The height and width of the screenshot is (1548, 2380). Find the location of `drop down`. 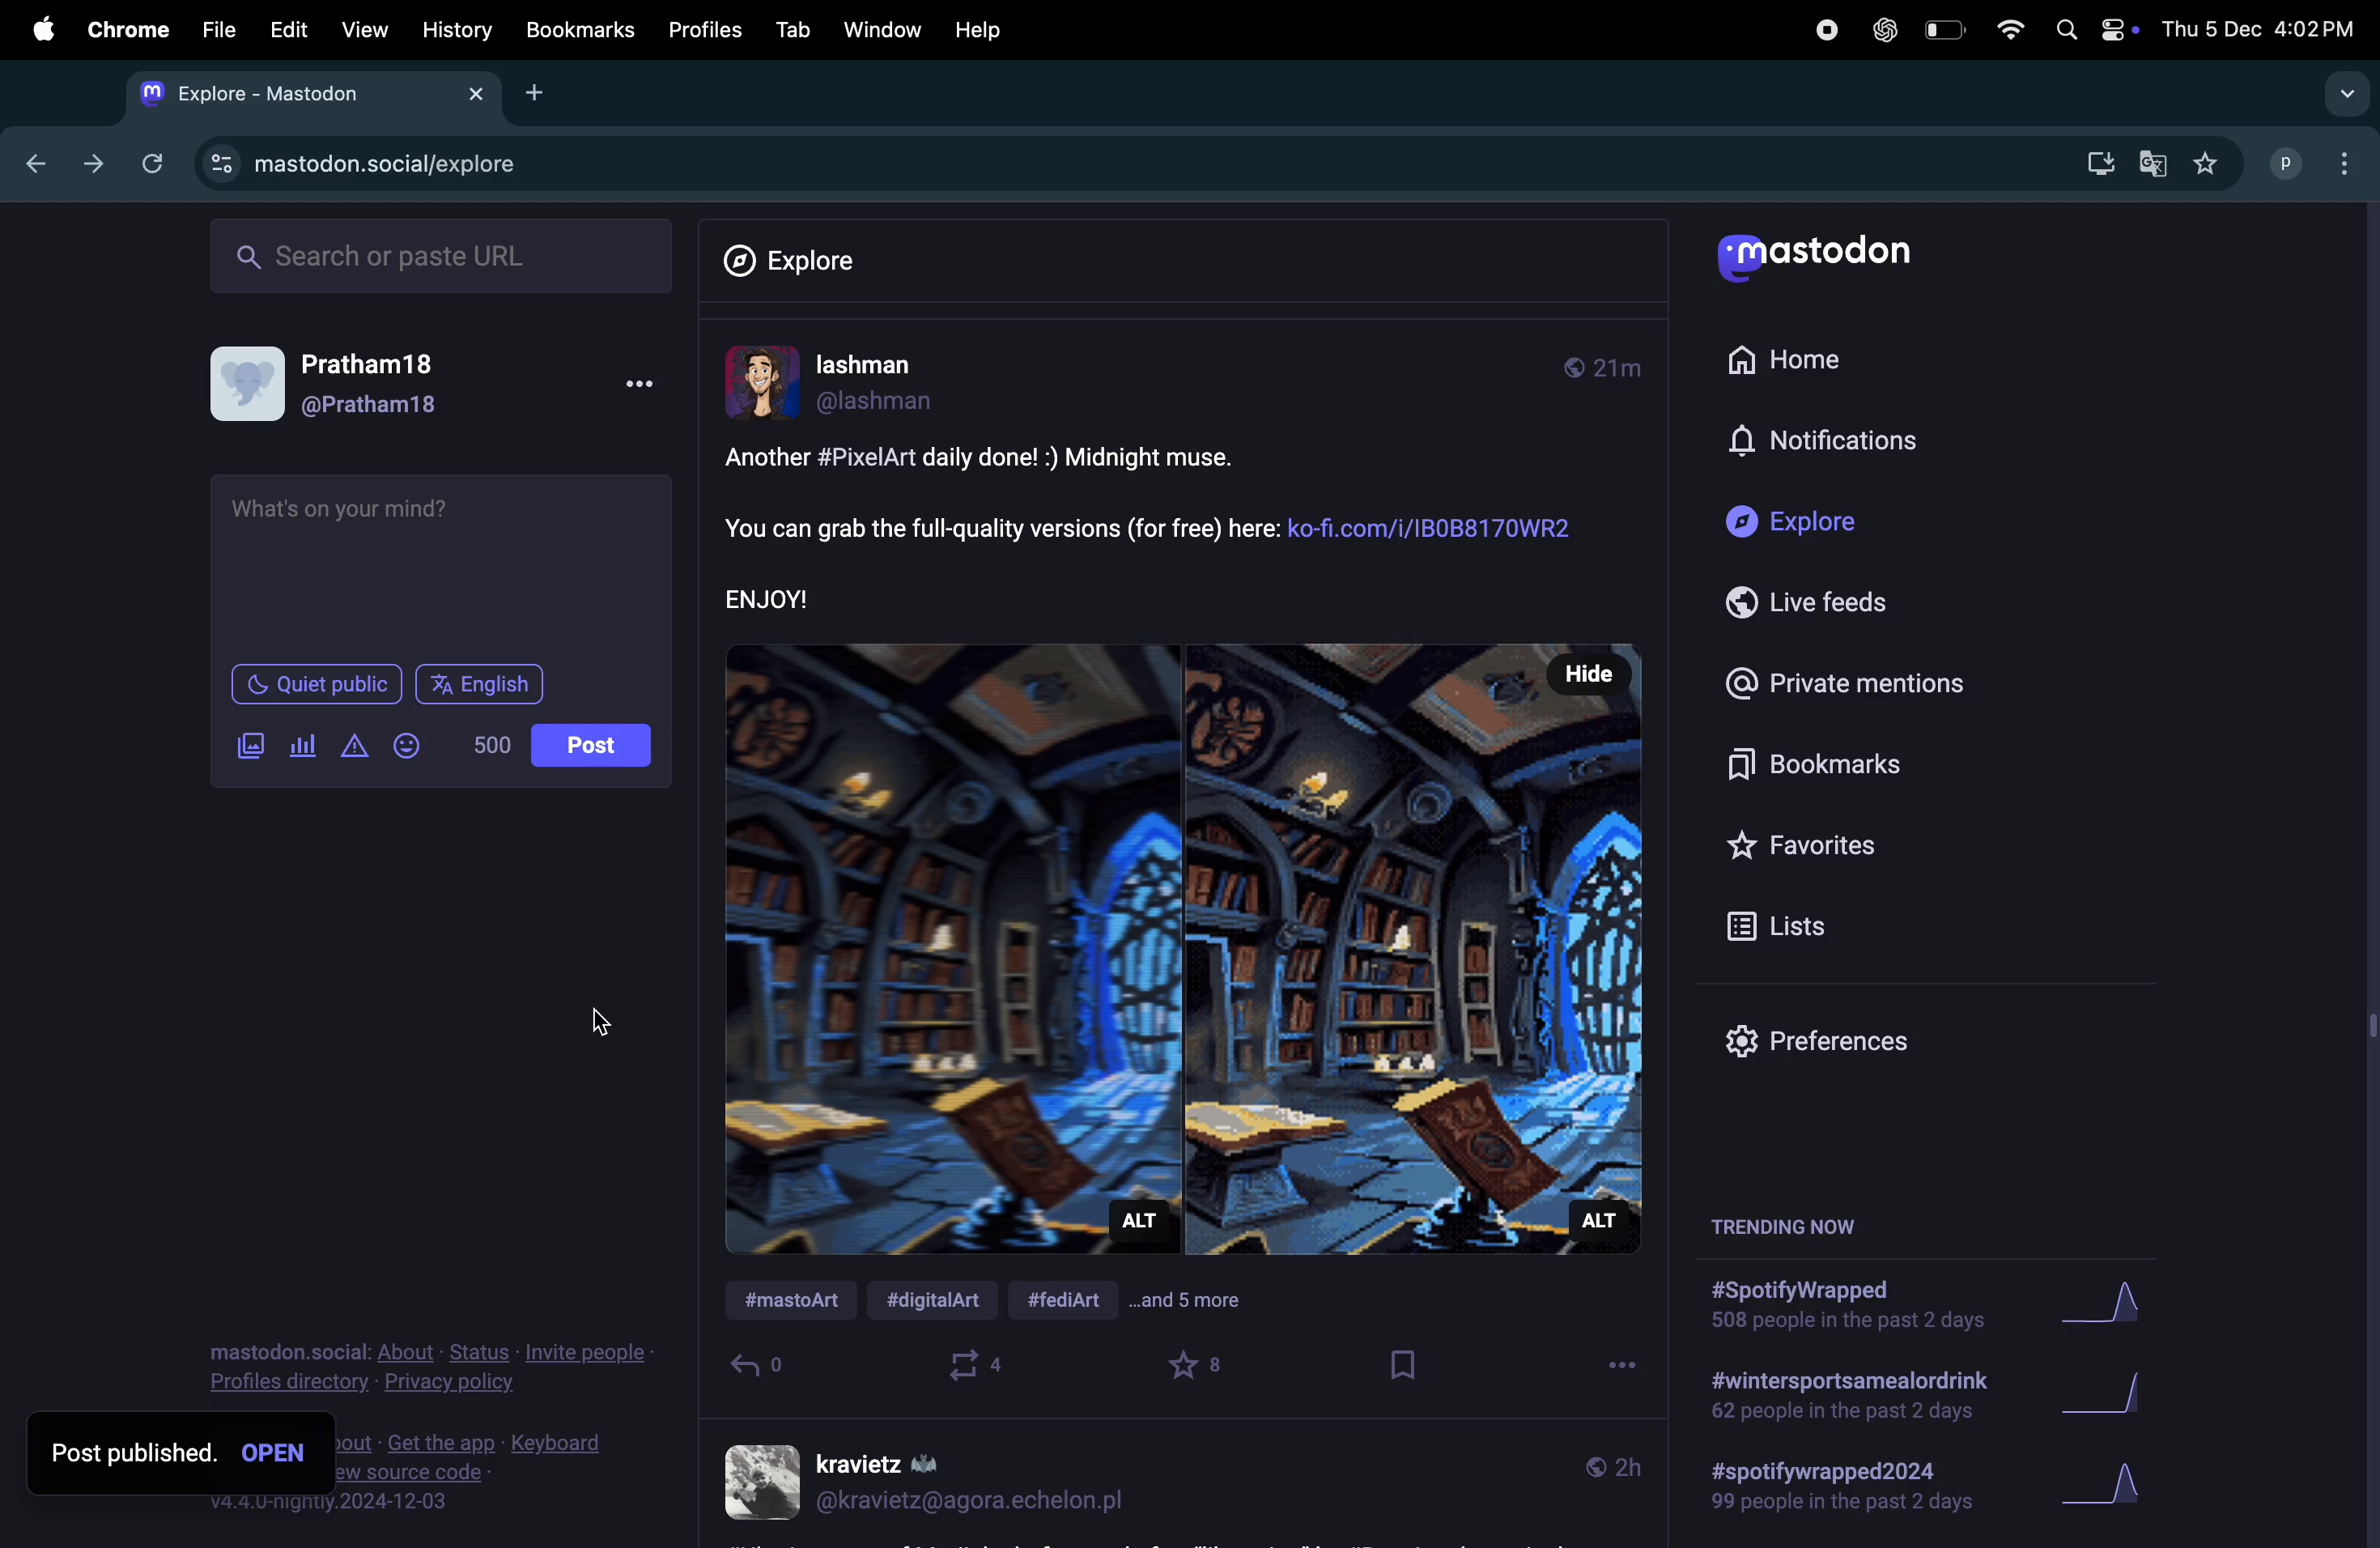

drop down is located at coordinates (2343, 97).